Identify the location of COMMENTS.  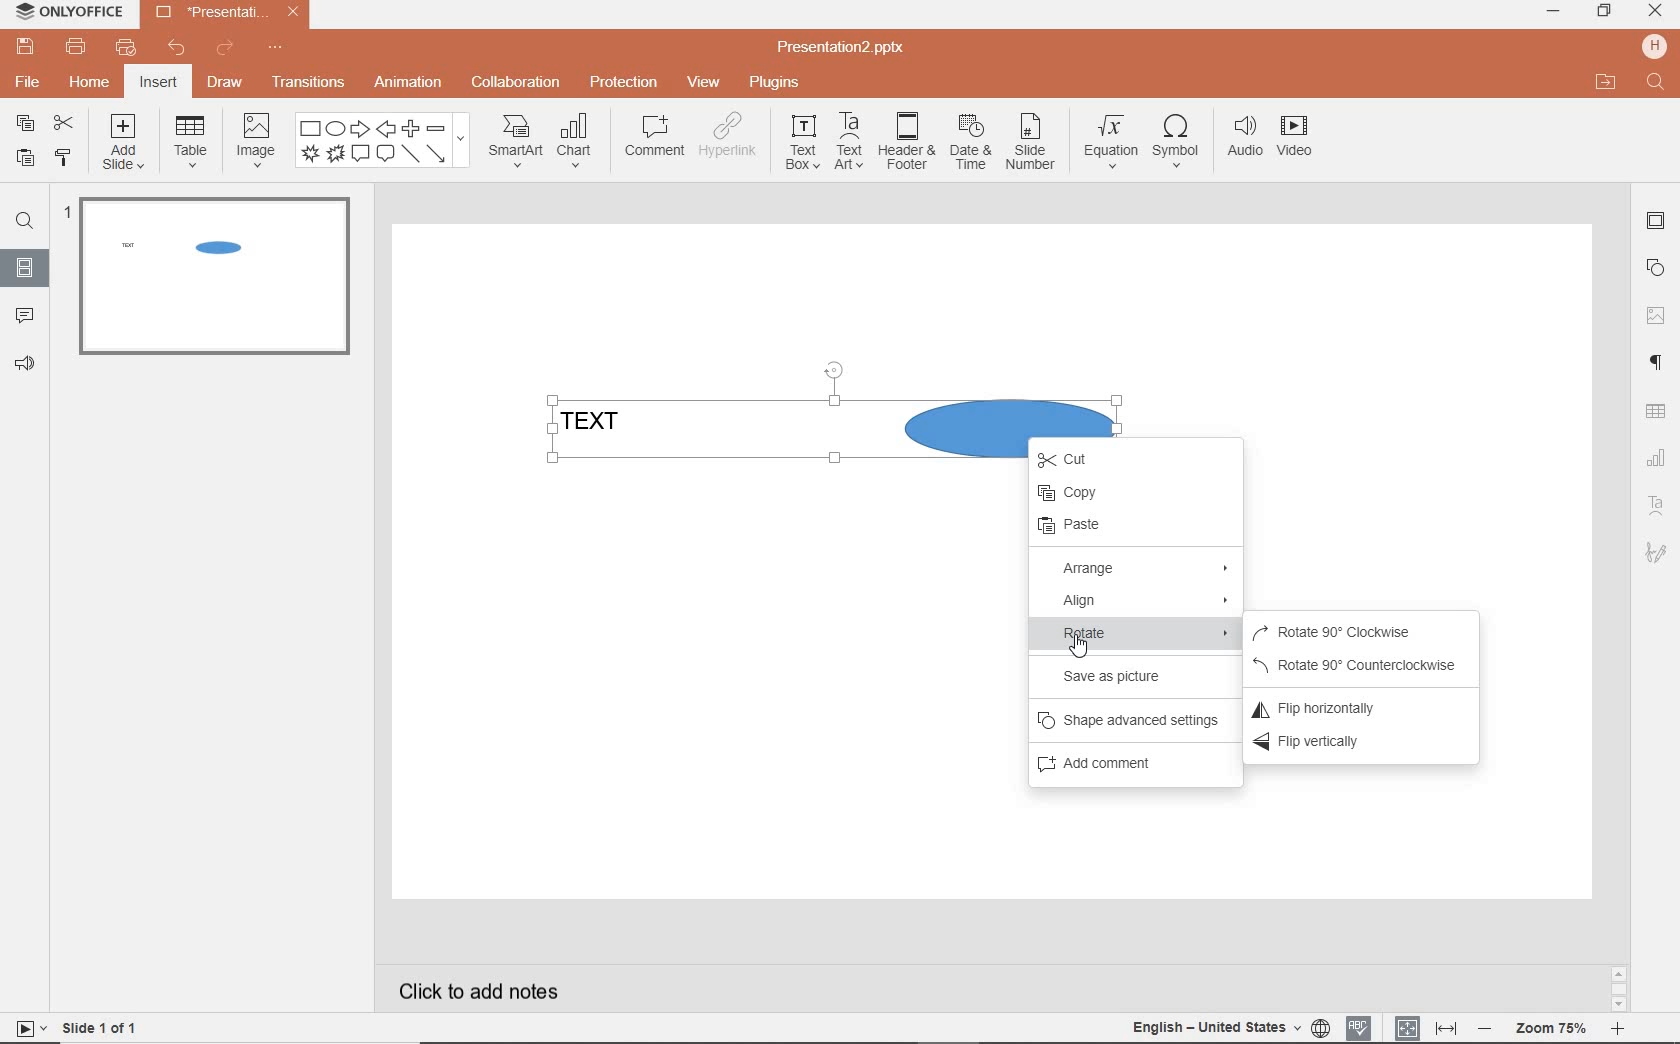
(23, 311).